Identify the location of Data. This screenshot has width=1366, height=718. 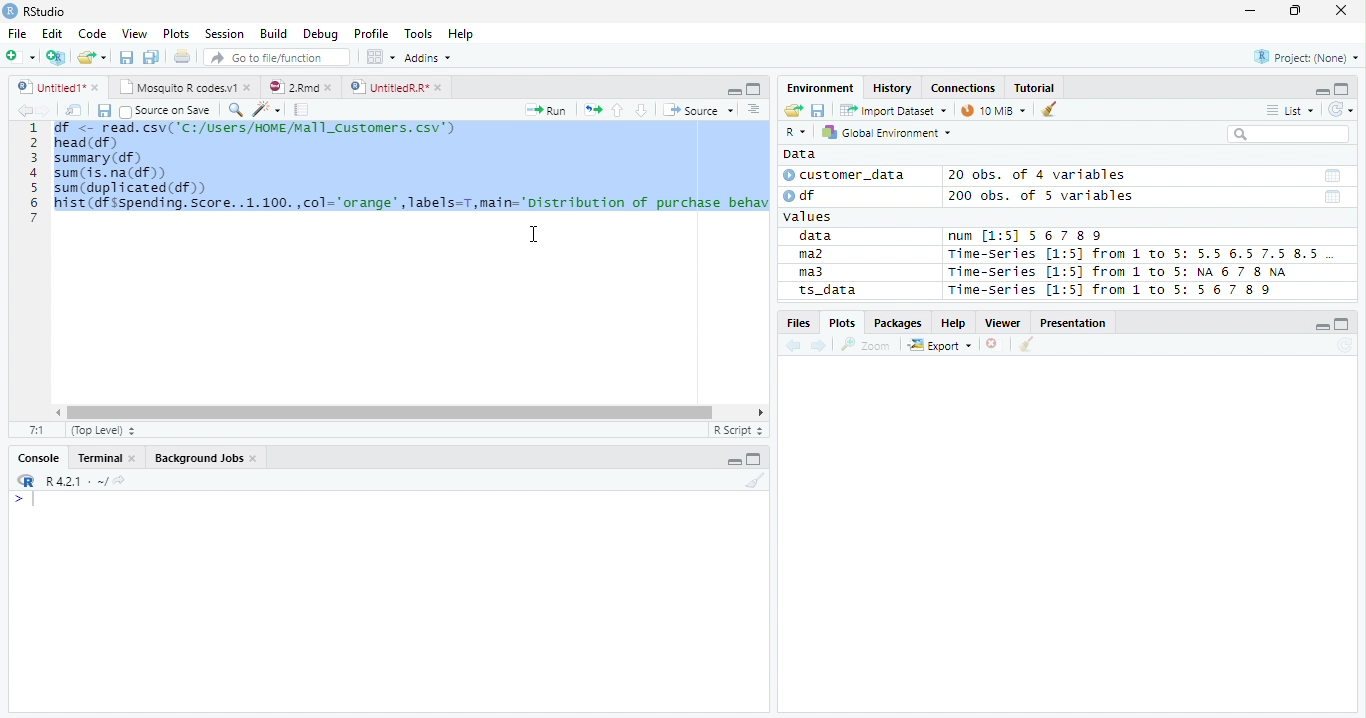
(799, 154).